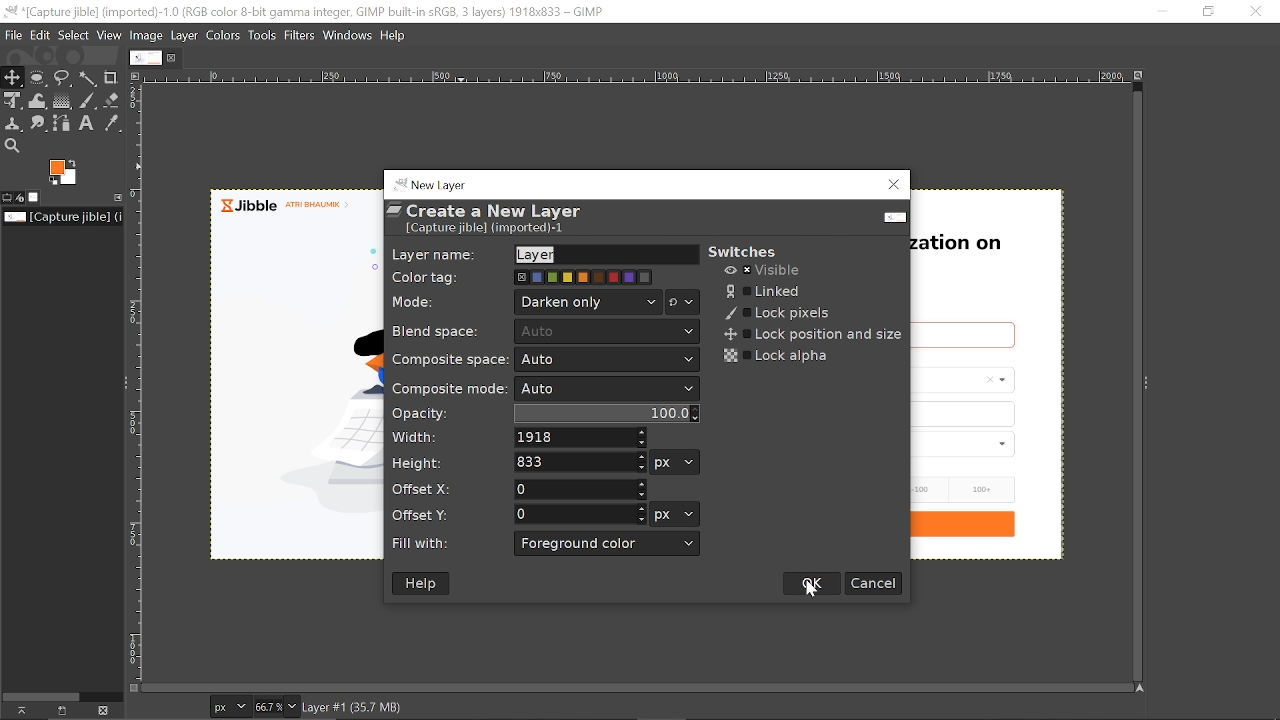  Describe the element at coordinates (132, 688) in the screenshot. I see `Toggle quick mask on/off` at that location.